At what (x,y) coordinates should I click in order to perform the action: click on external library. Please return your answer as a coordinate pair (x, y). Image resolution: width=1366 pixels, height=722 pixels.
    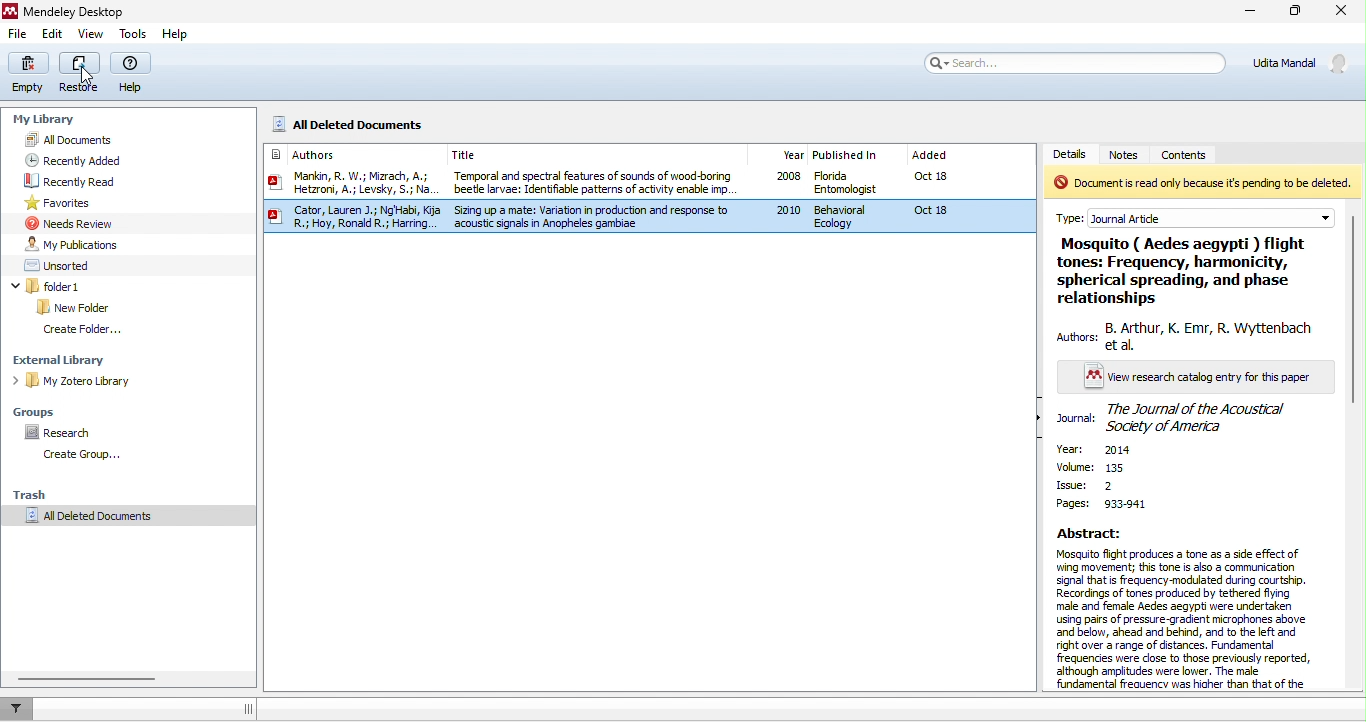
    Looking at the image, I should click on (66, 356).